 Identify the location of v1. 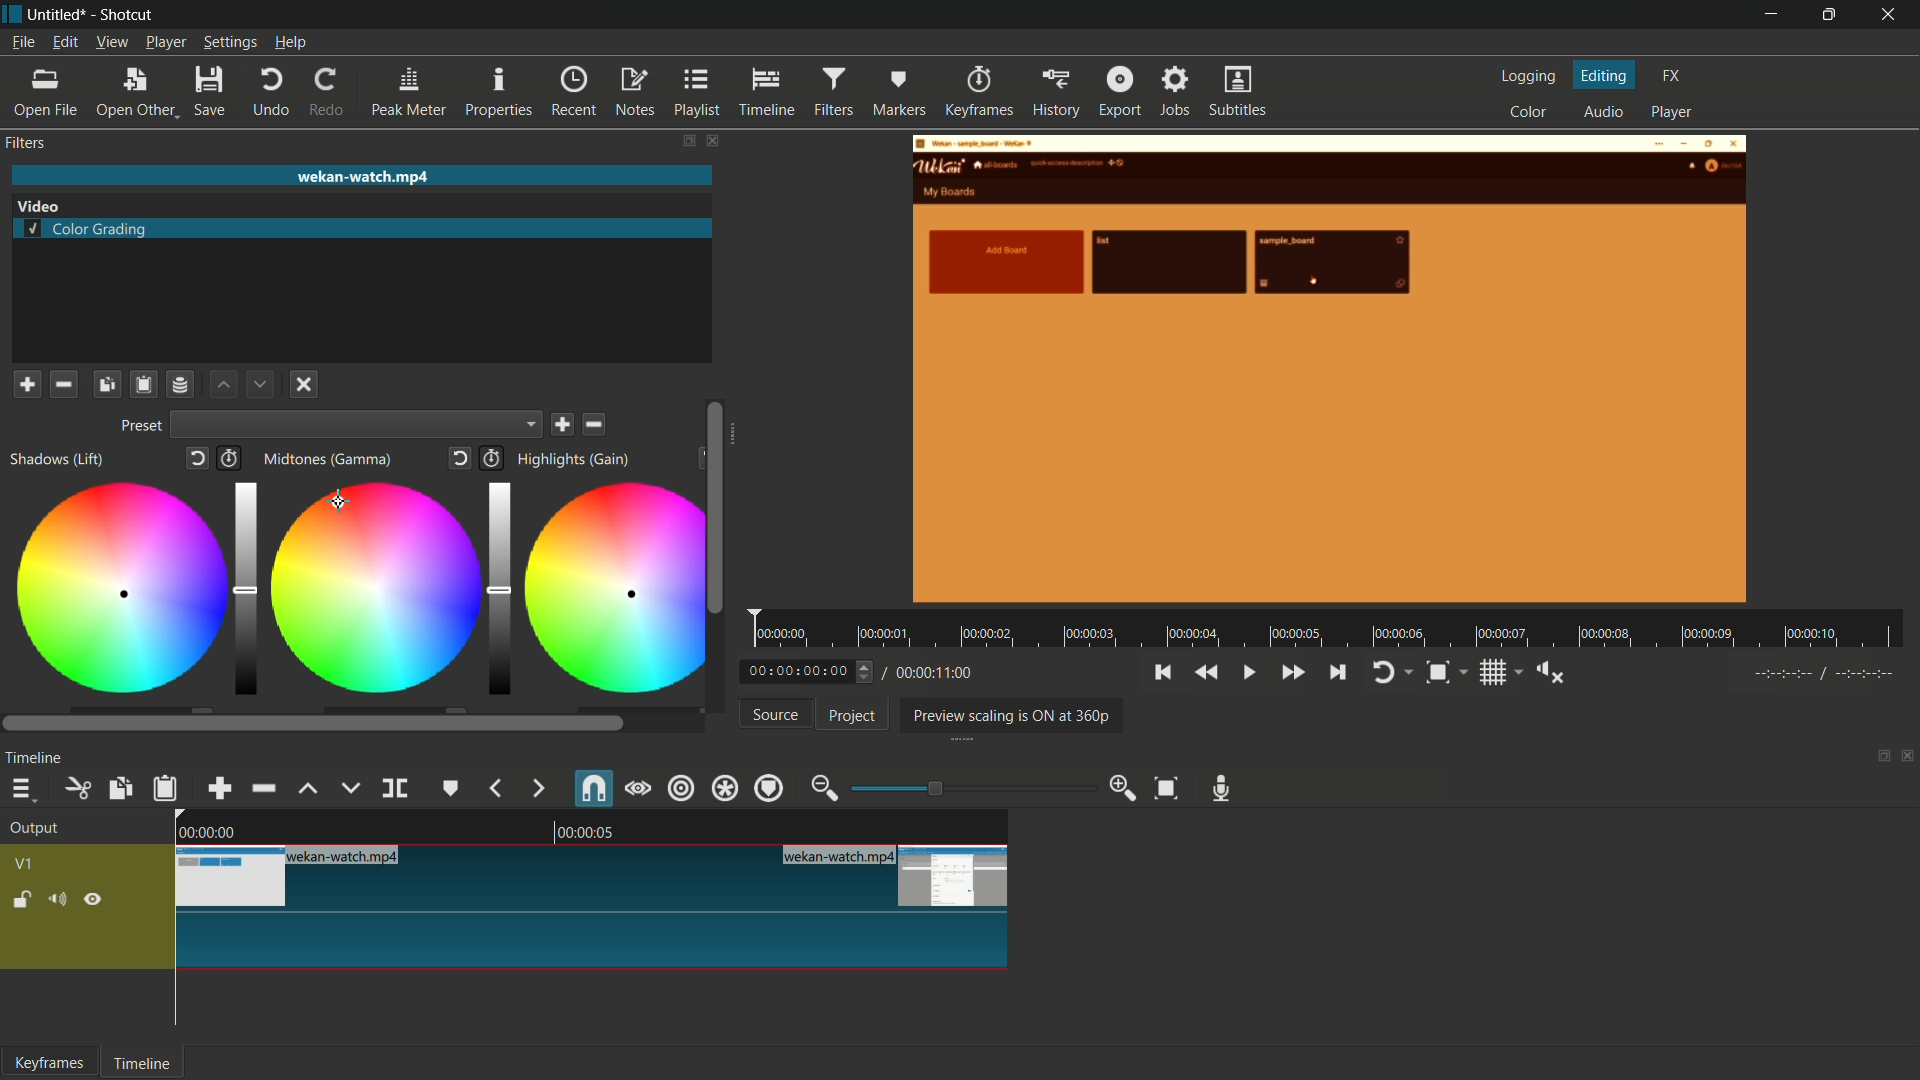
(25, 864).